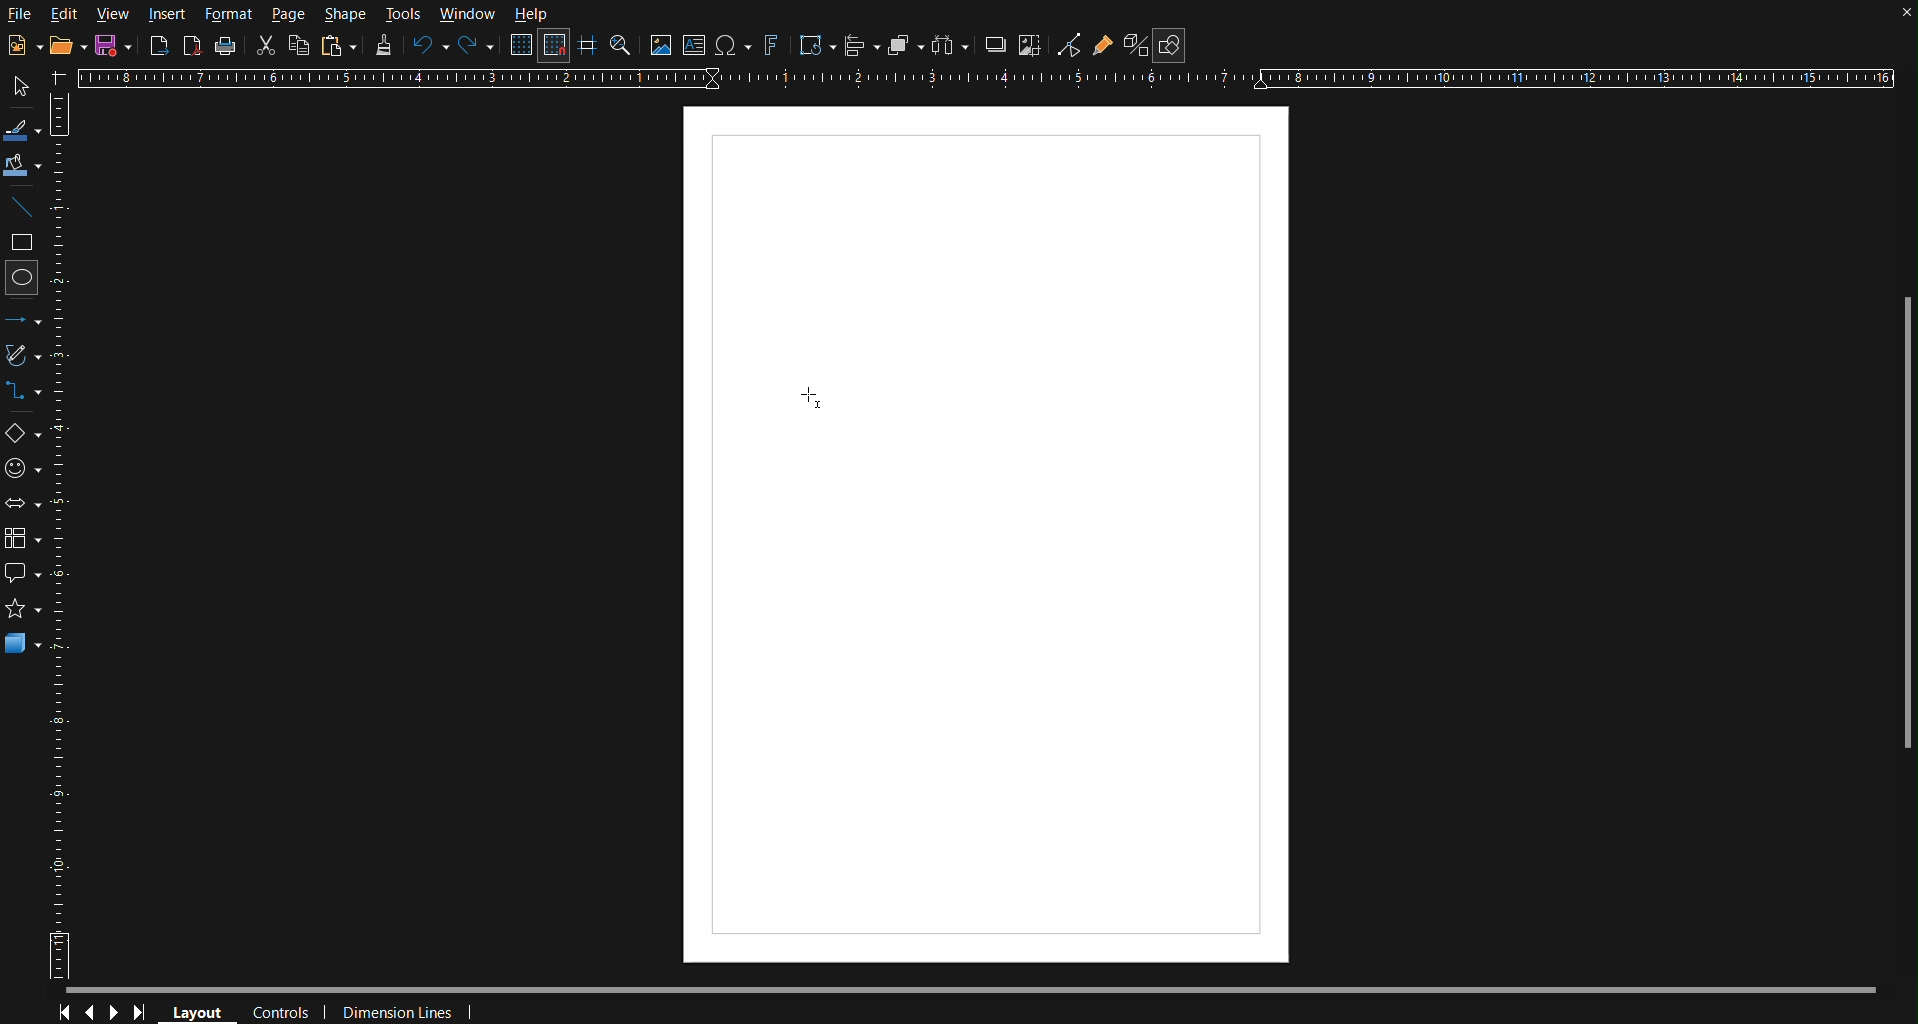 The image size is (1918, 1024). Describe the element at coordinates (204, 1010) in the screenshot. I see `Layout` at that location.